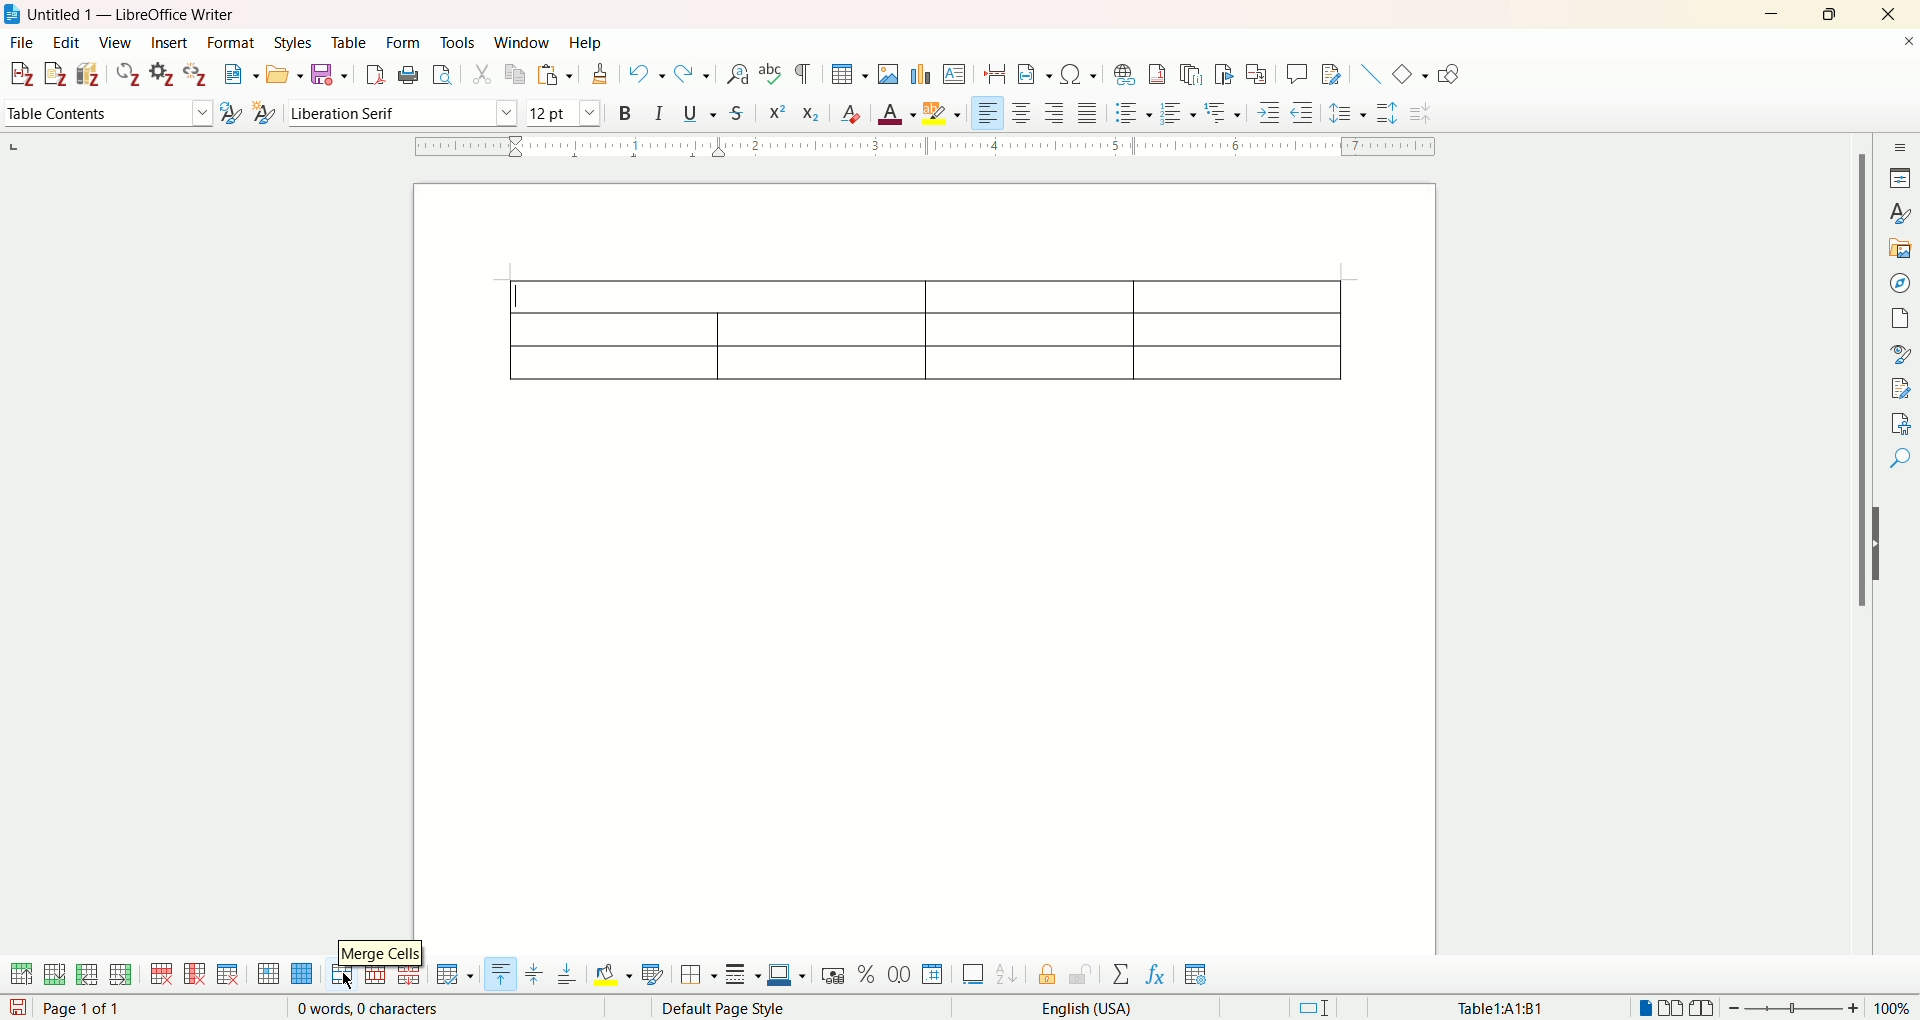 Image resolution: width=1920 pixels, height=1020 pixels. Describe the element at coordinates (1904, 210) in the screenshot. I see `style` at that location.